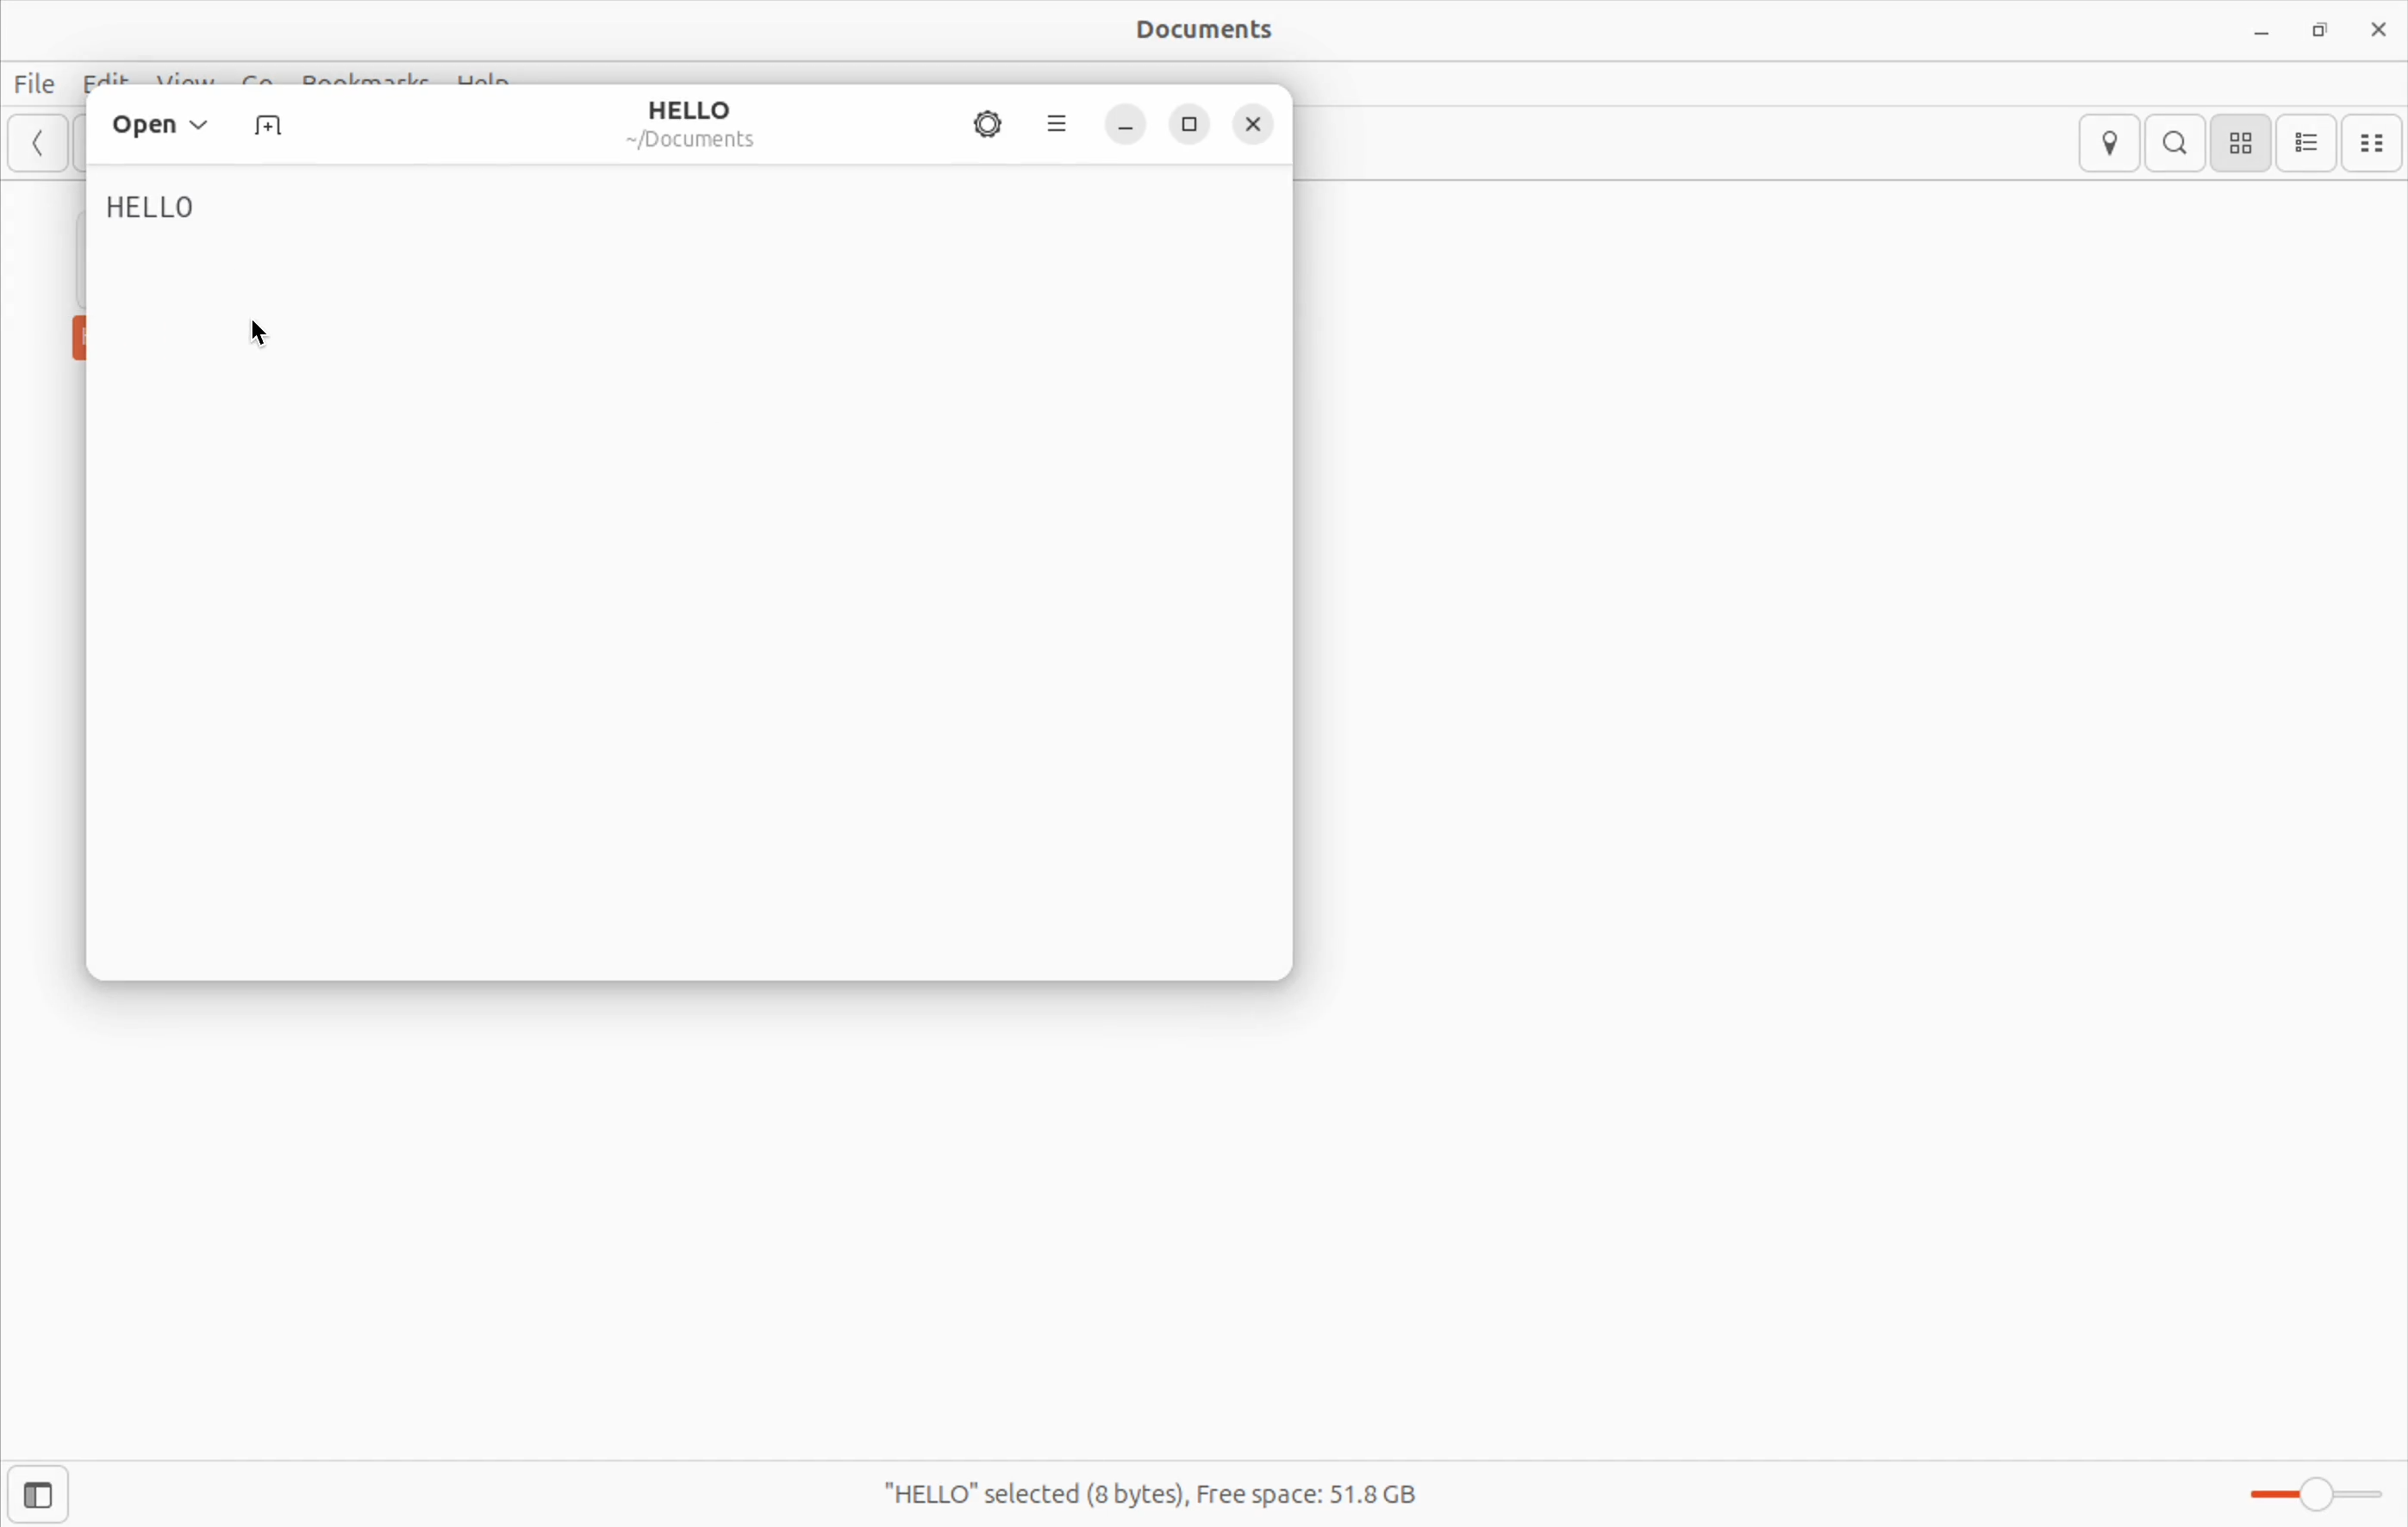 Image resolution: width=2408 pixels, height=1527 pixels. What do you see at coordinates (991, 121) in the screenshot?
I see `settings` at bounding box center [991, 121].